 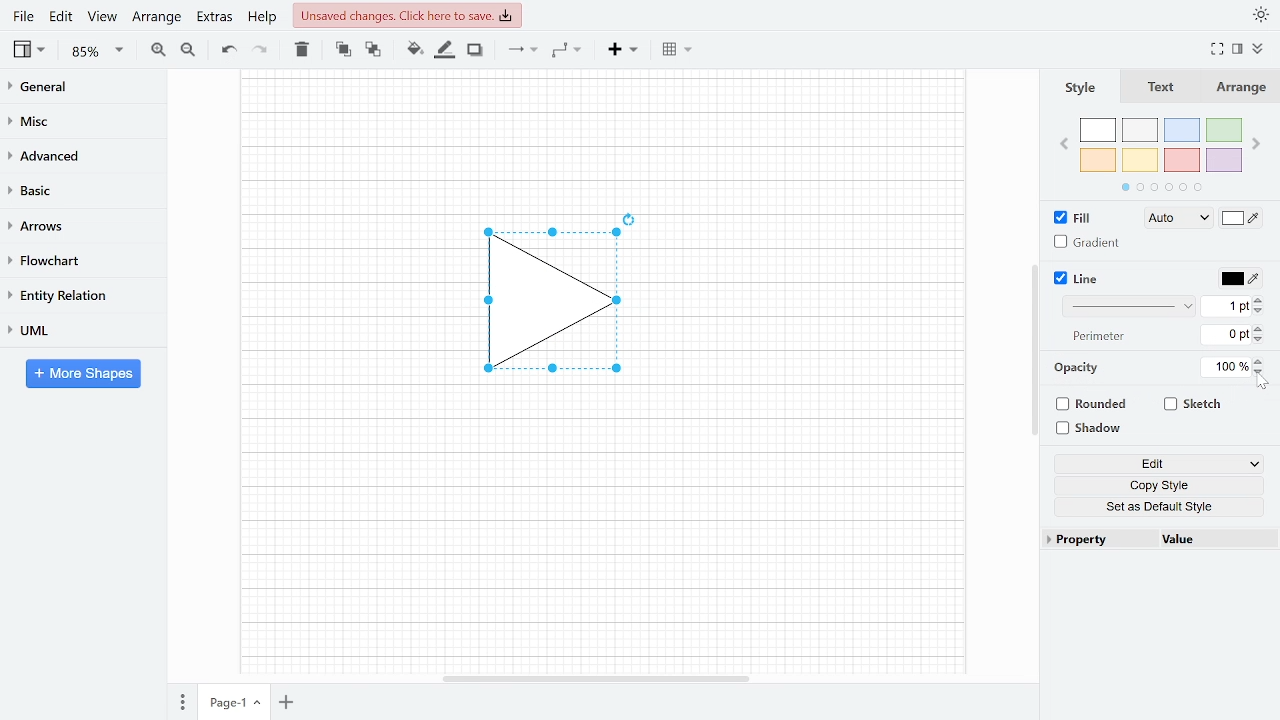 I want to click on Perimeter, so click(x=1095, y=337).